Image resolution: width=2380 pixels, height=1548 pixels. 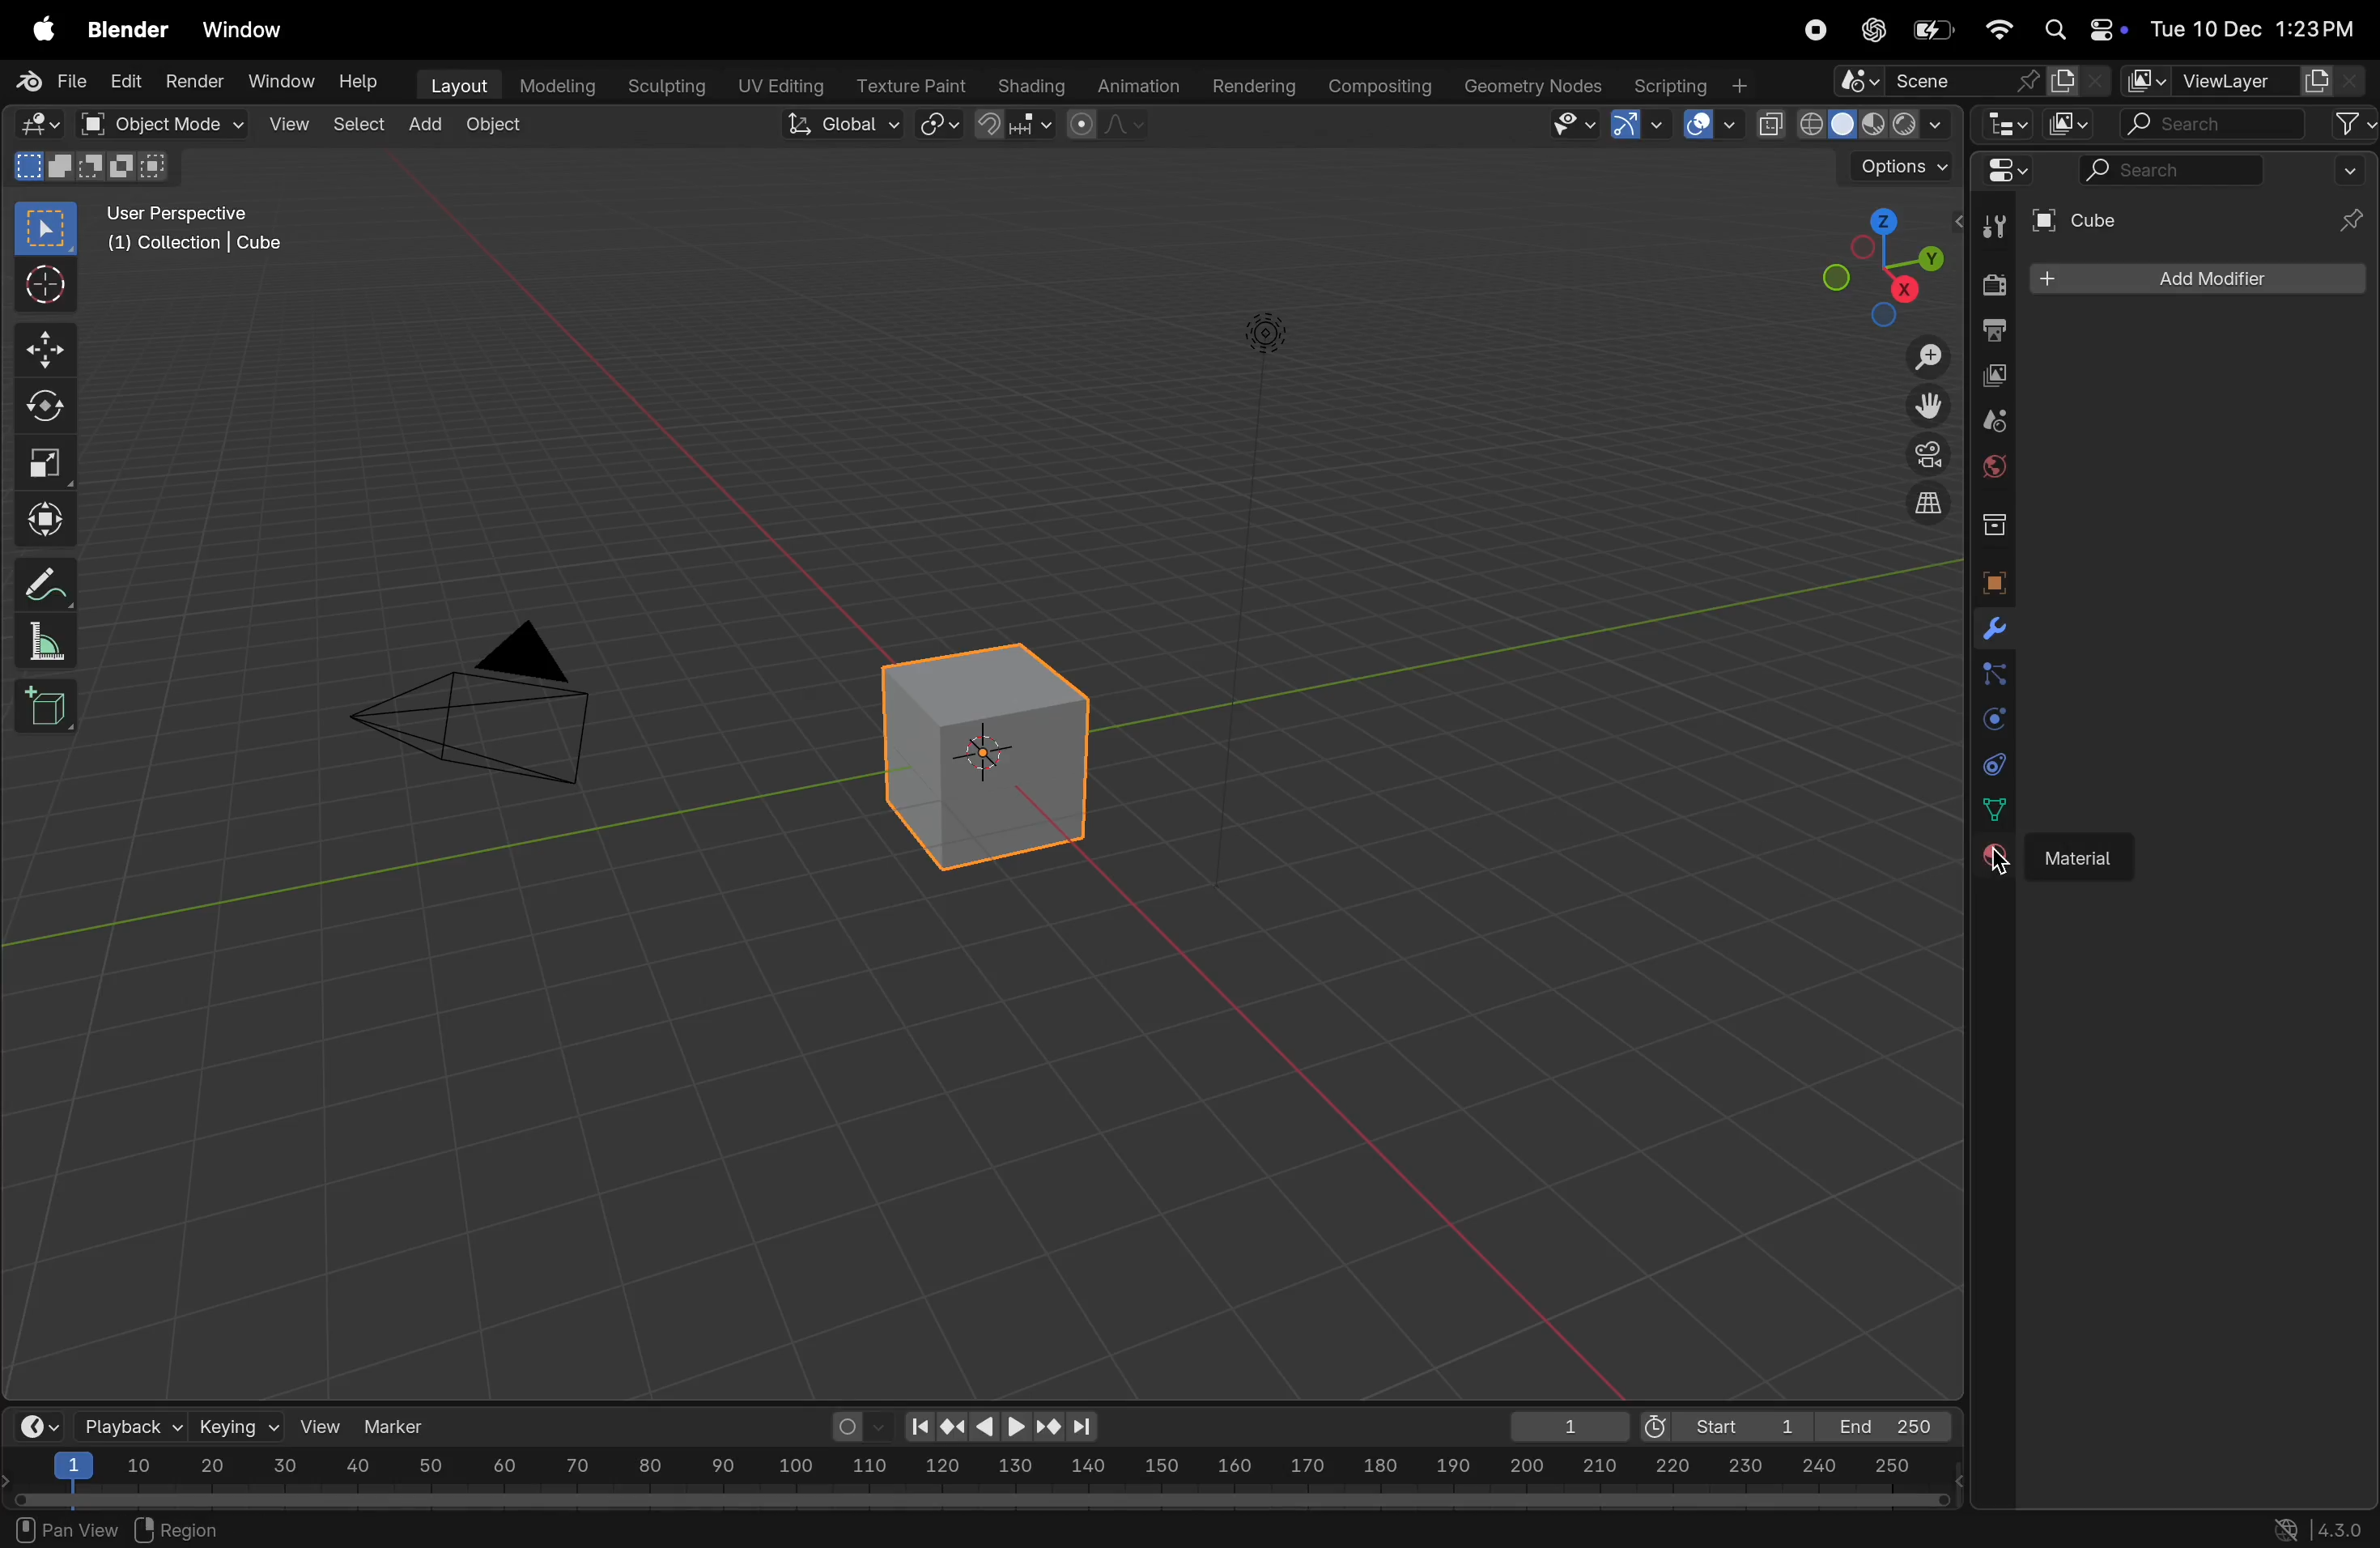 I want to click on visibility, so click(x=1570, y=126).